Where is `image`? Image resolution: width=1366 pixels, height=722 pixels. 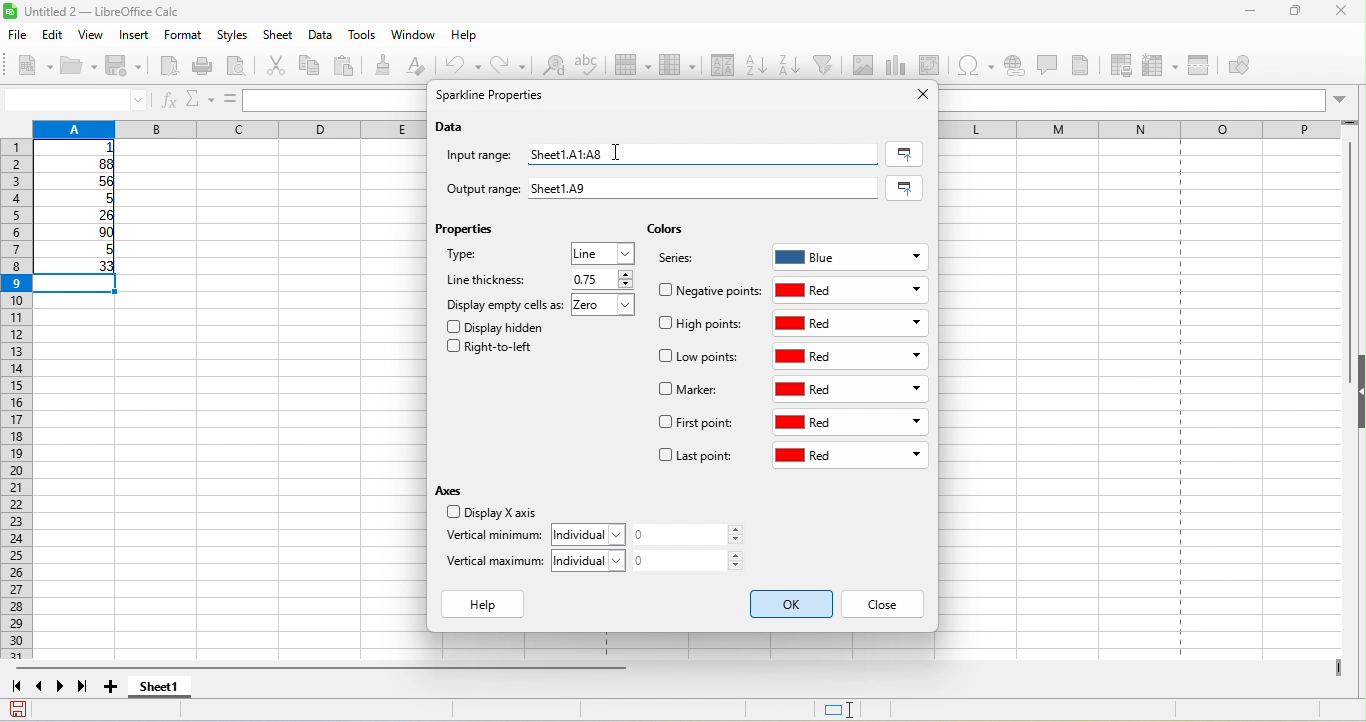
image is located at coordinates (865, 63).